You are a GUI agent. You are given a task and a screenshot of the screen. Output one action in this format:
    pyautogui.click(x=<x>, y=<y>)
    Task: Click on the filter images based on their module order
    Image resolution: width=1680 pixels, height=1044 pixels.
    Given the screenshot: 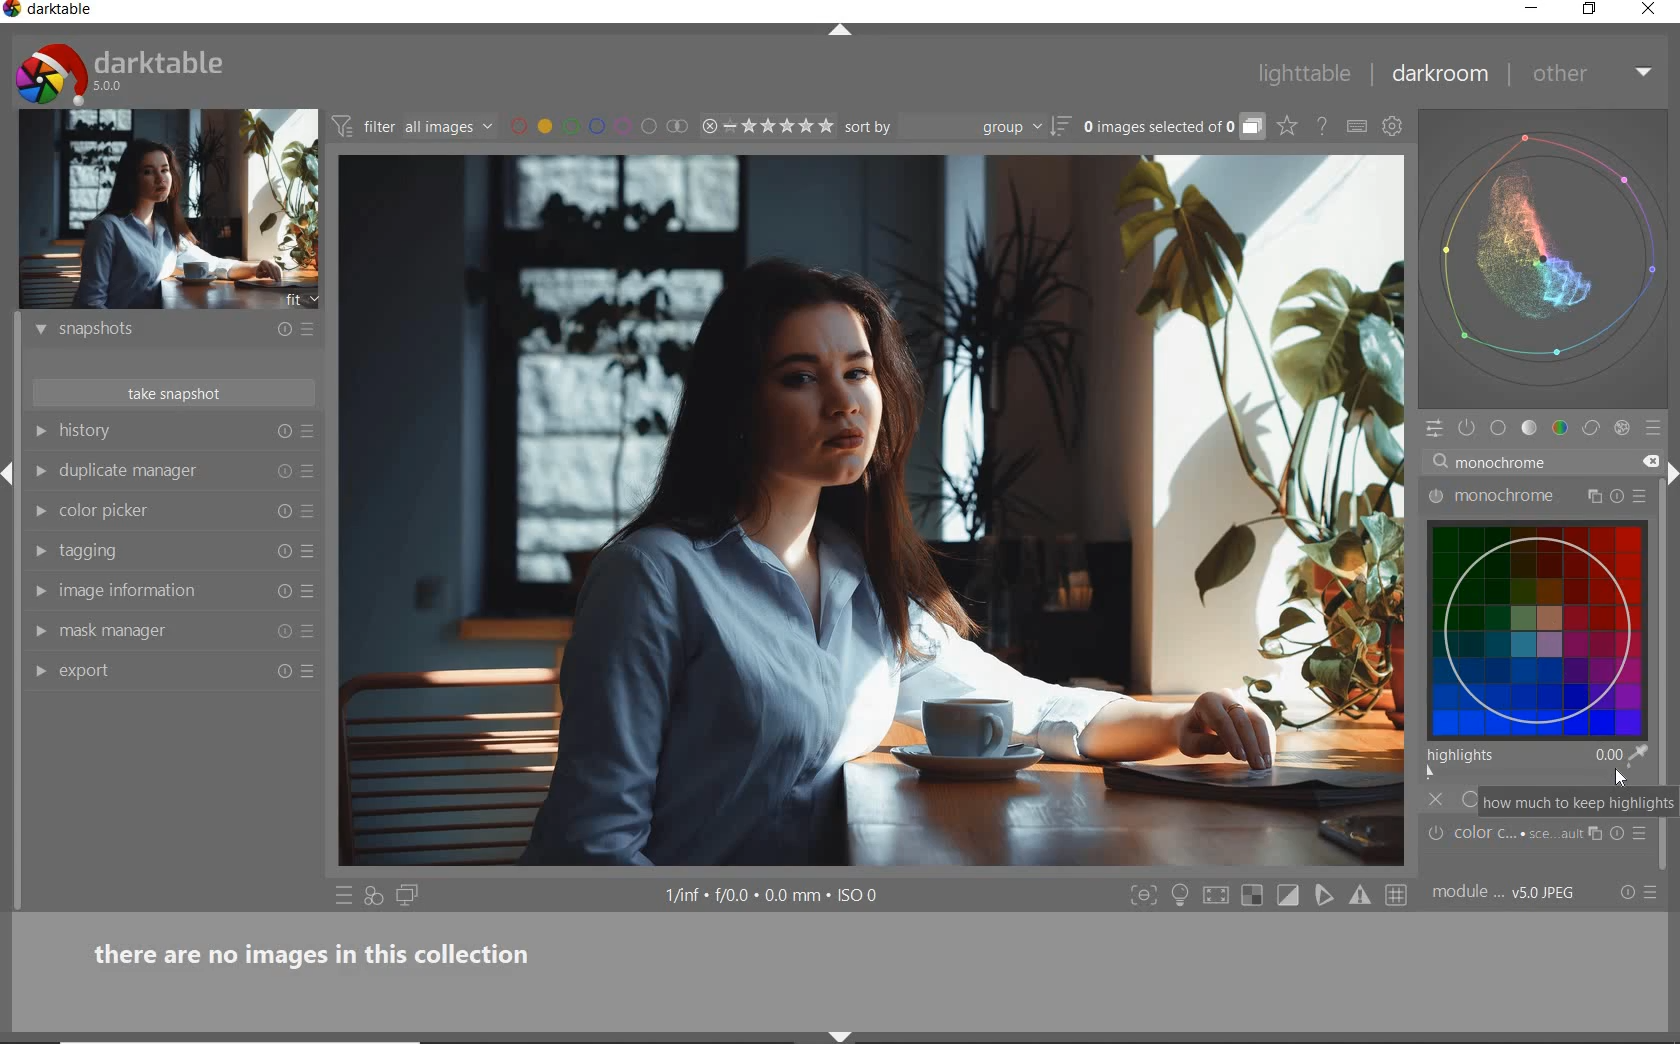 What is the action you would take?
    pyautogui.click(x=414, y=129)
    